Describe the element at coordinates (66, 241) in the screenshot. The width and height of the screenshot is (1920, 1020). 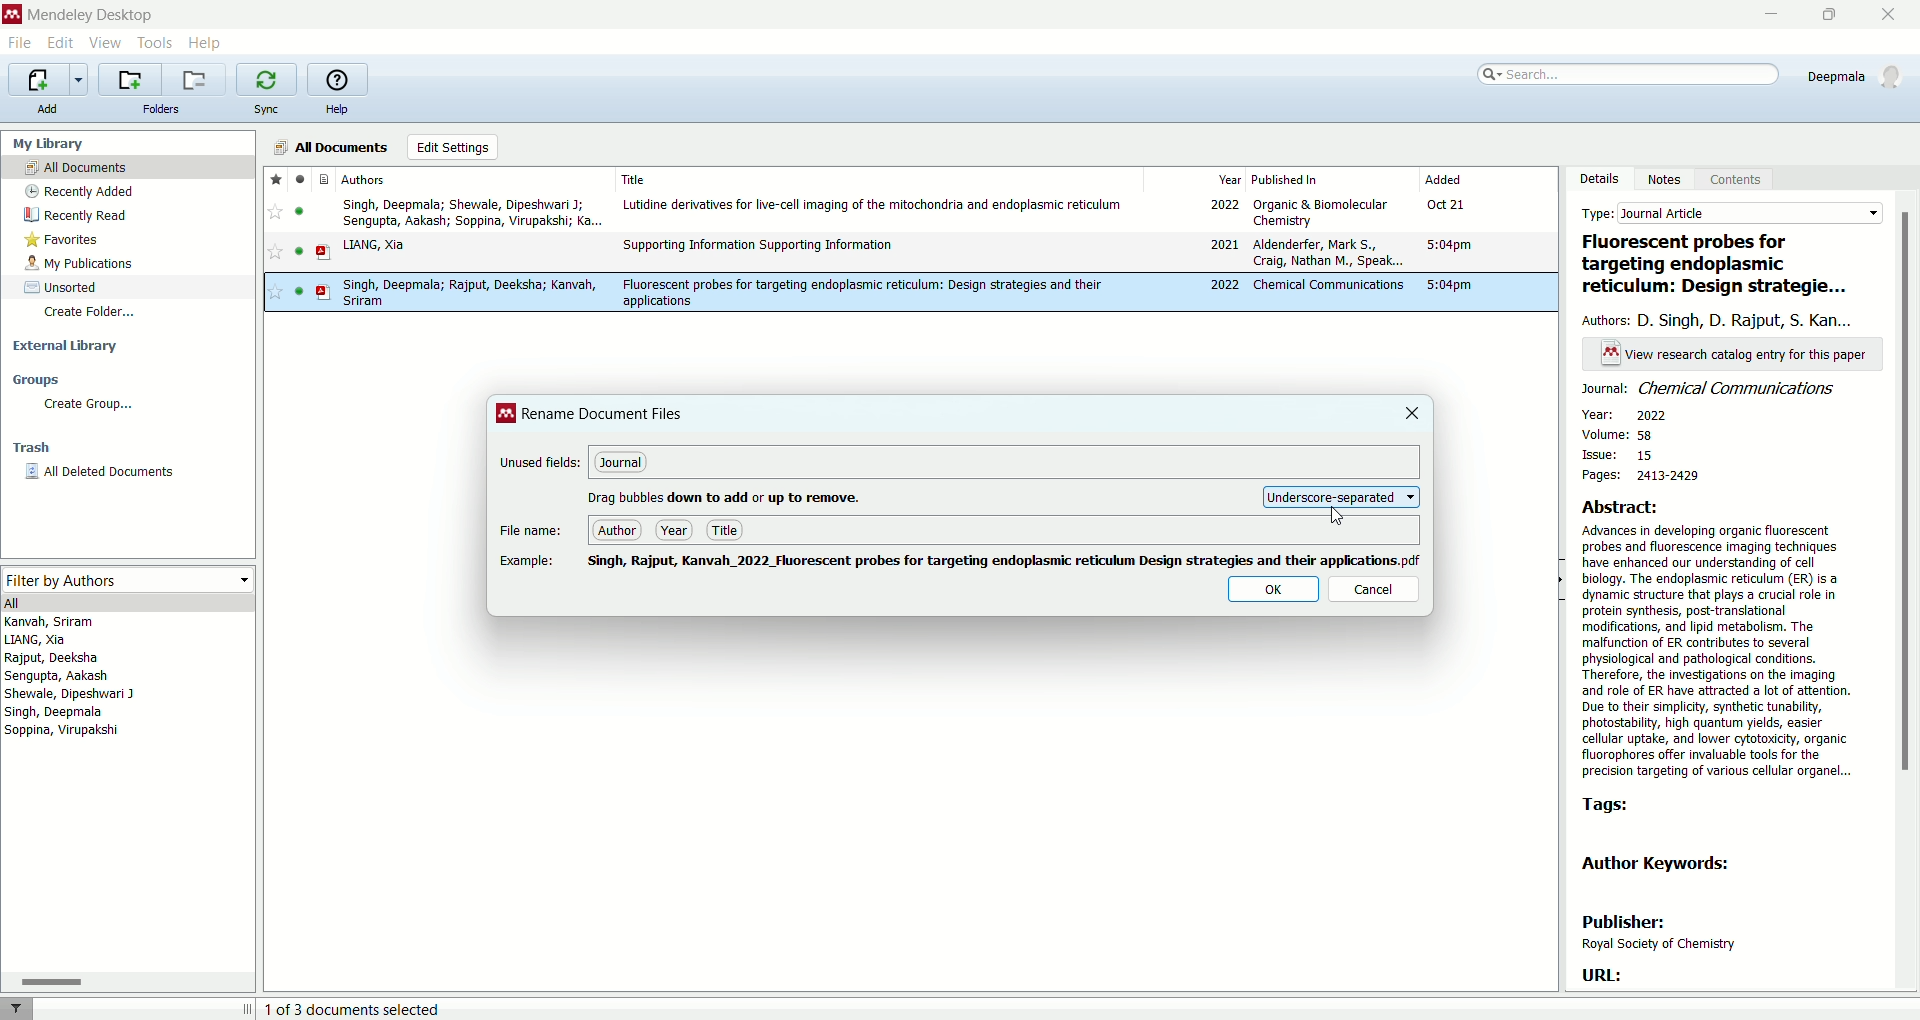
I see `favorites` at that location.